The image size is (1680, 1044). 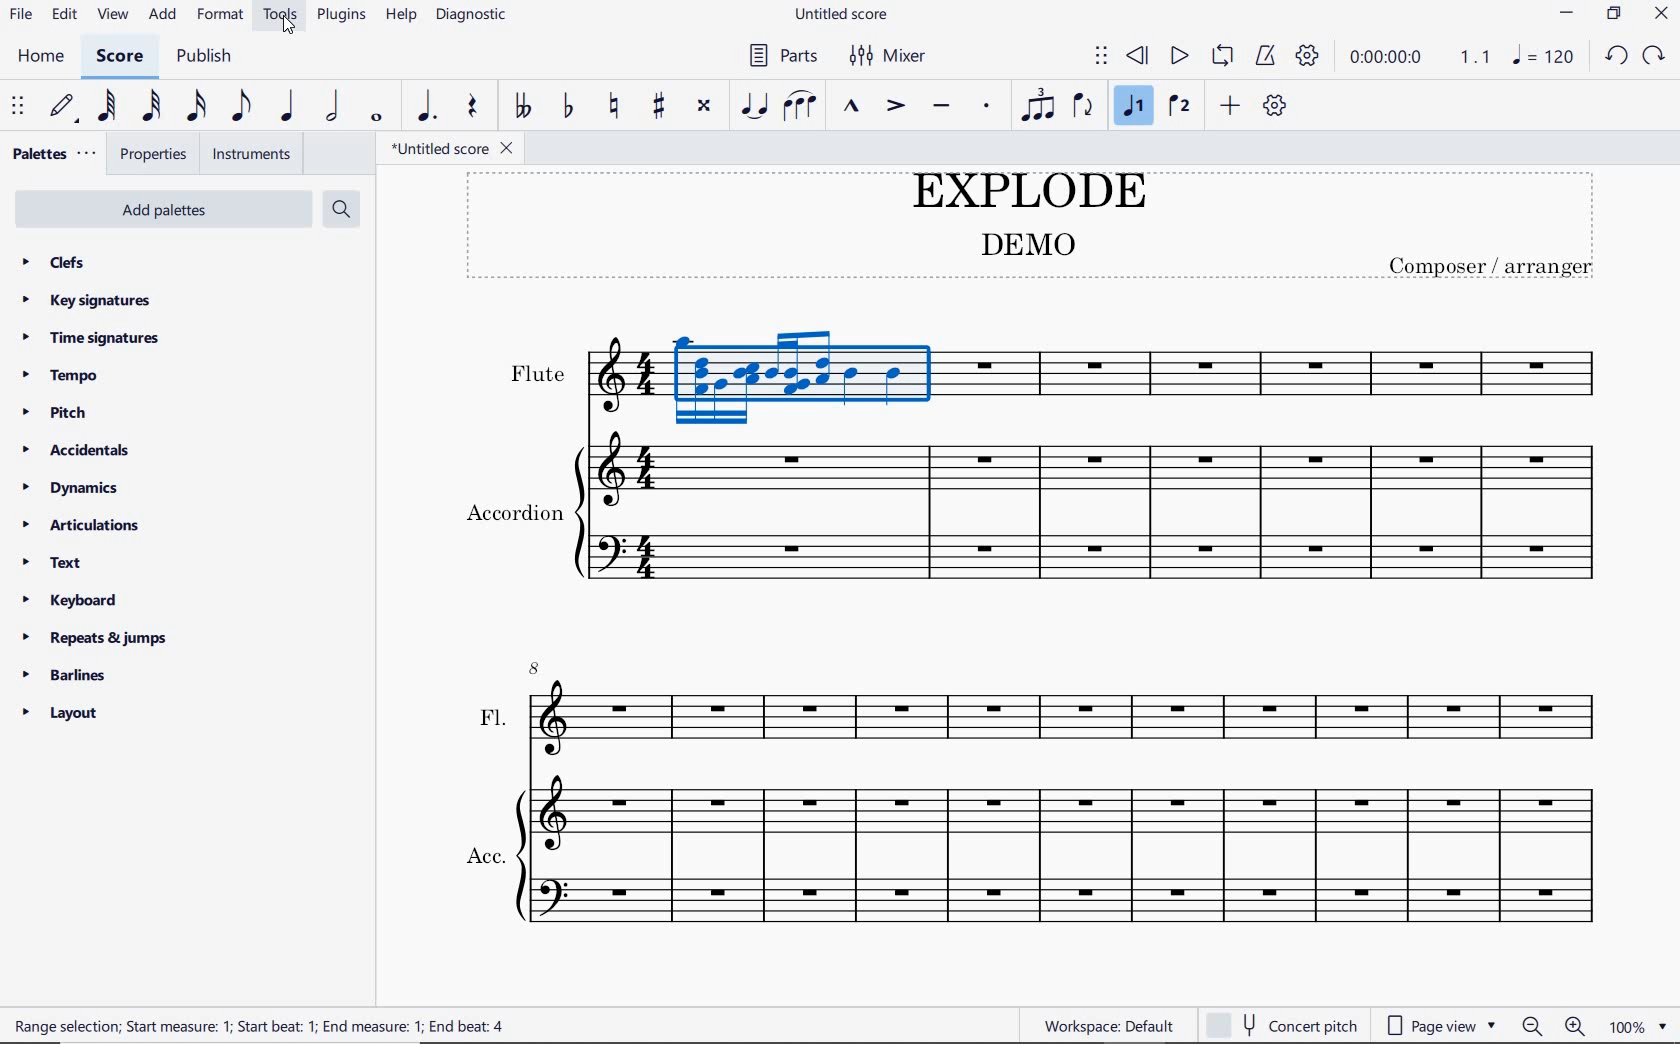 I want to click on file name, so click(x=453, y=150).